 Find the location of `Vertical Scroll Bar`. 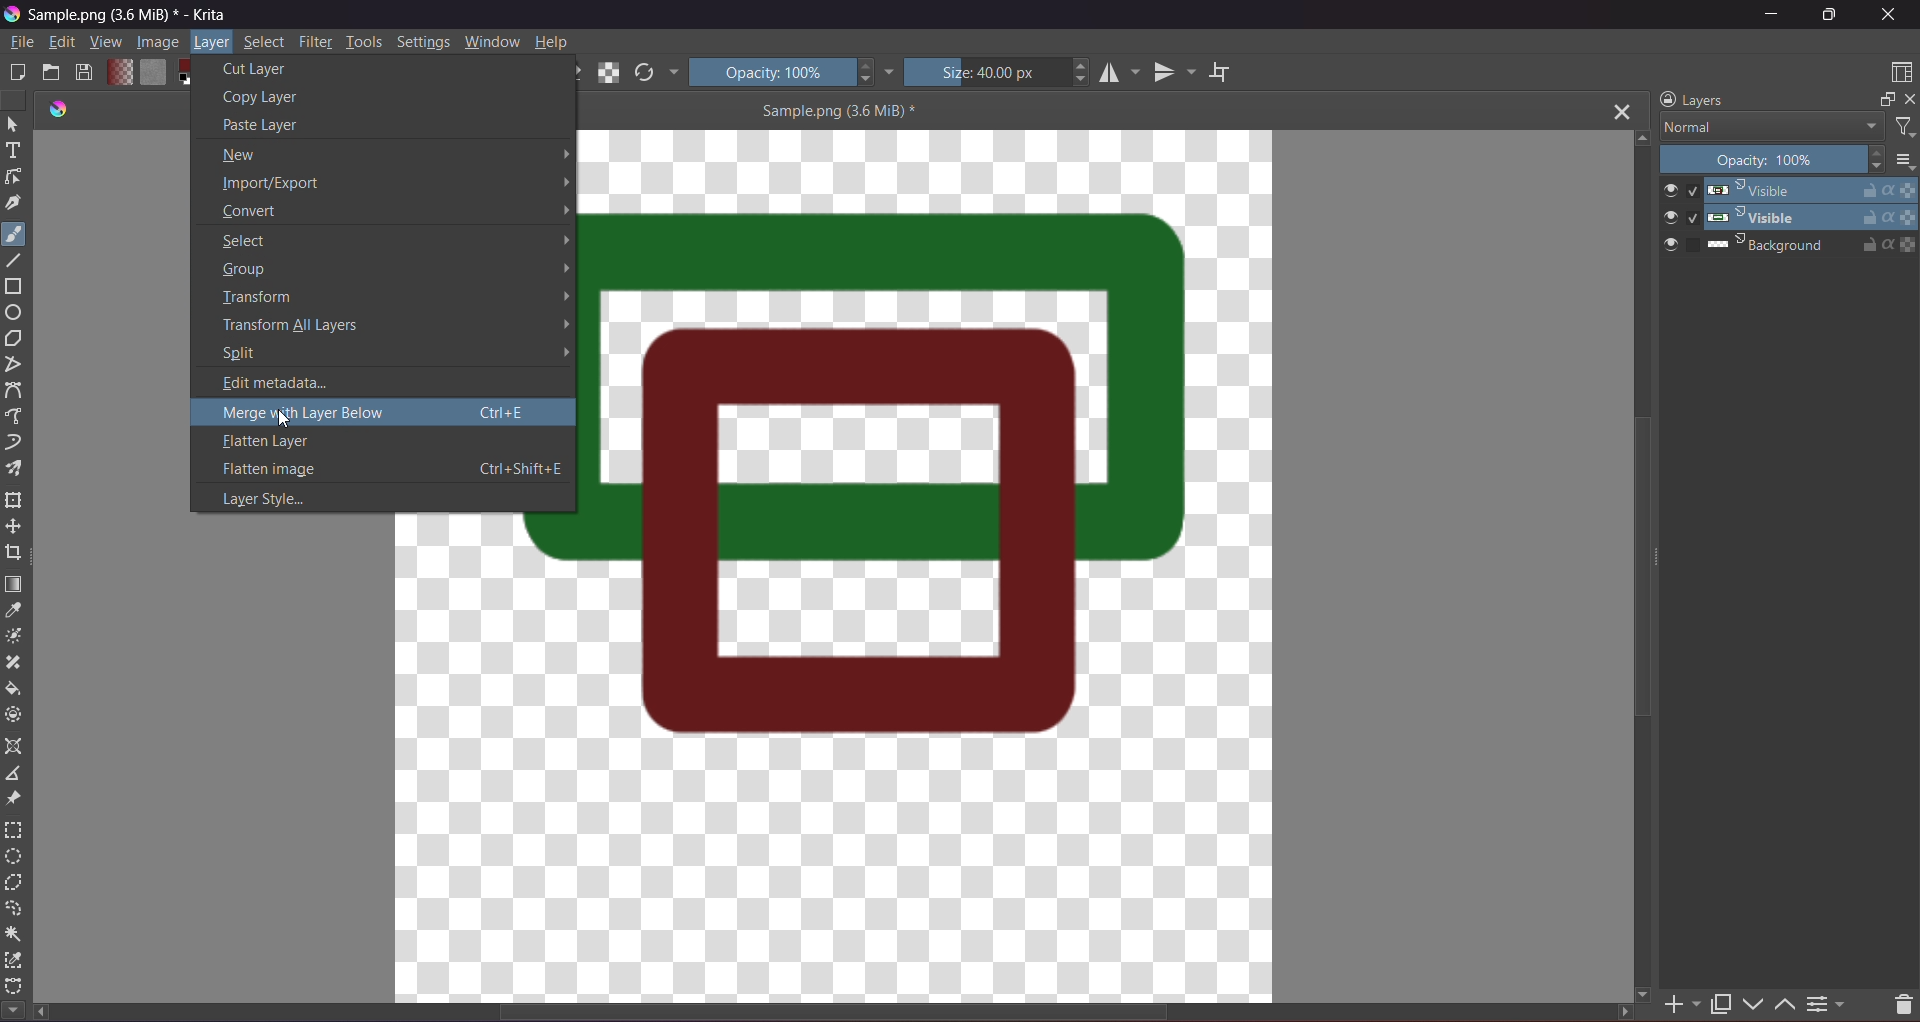

Vertical Scroll Bar is located at coordinates (1643, 569).